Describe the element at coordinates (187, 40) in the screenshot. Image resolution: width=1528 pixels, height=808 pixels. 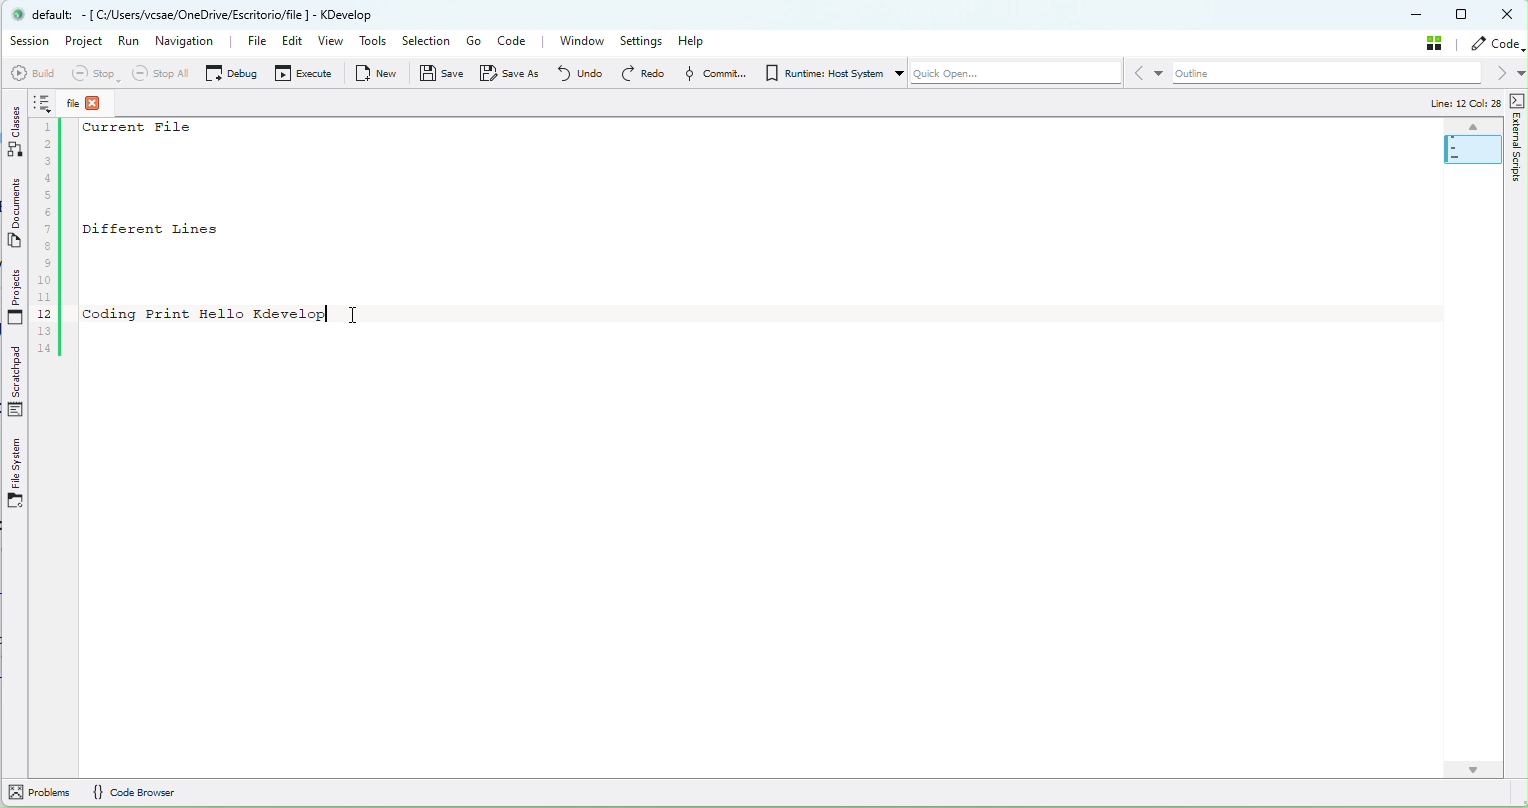
I see `navigation` at that location.